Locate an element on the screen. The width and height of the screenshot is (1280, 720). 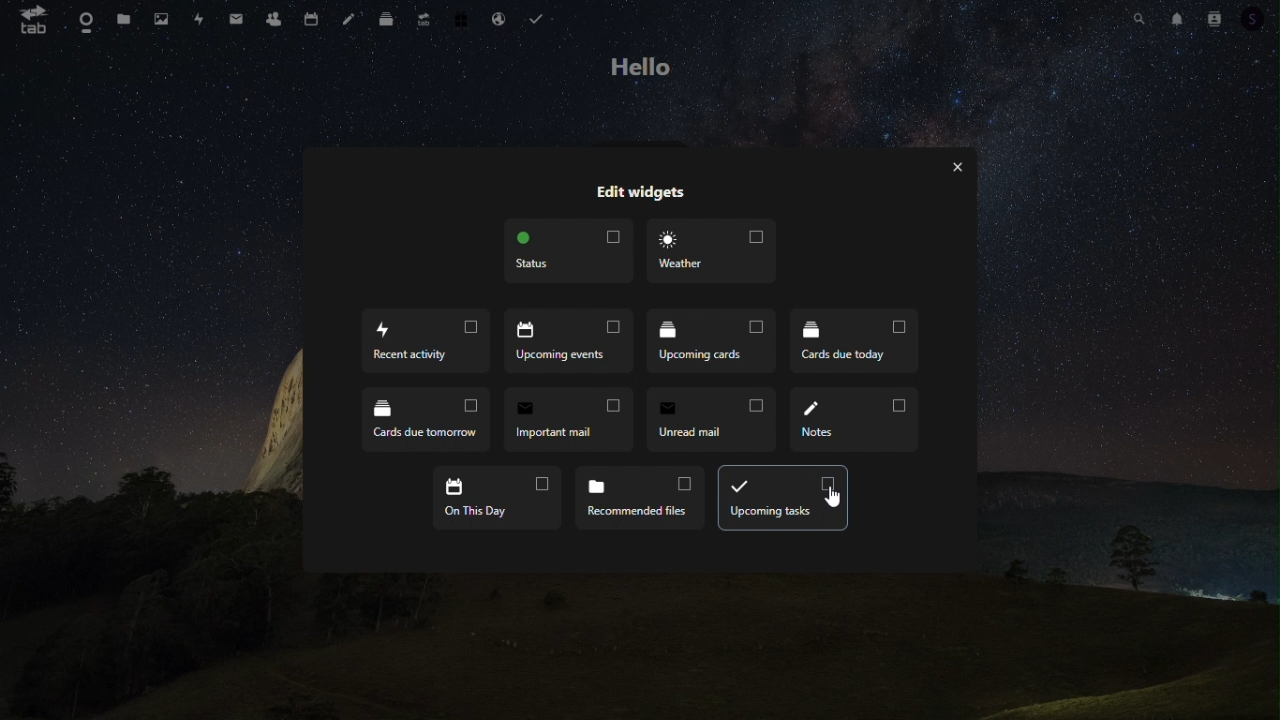
On this day is located at coordinates (496, 497).